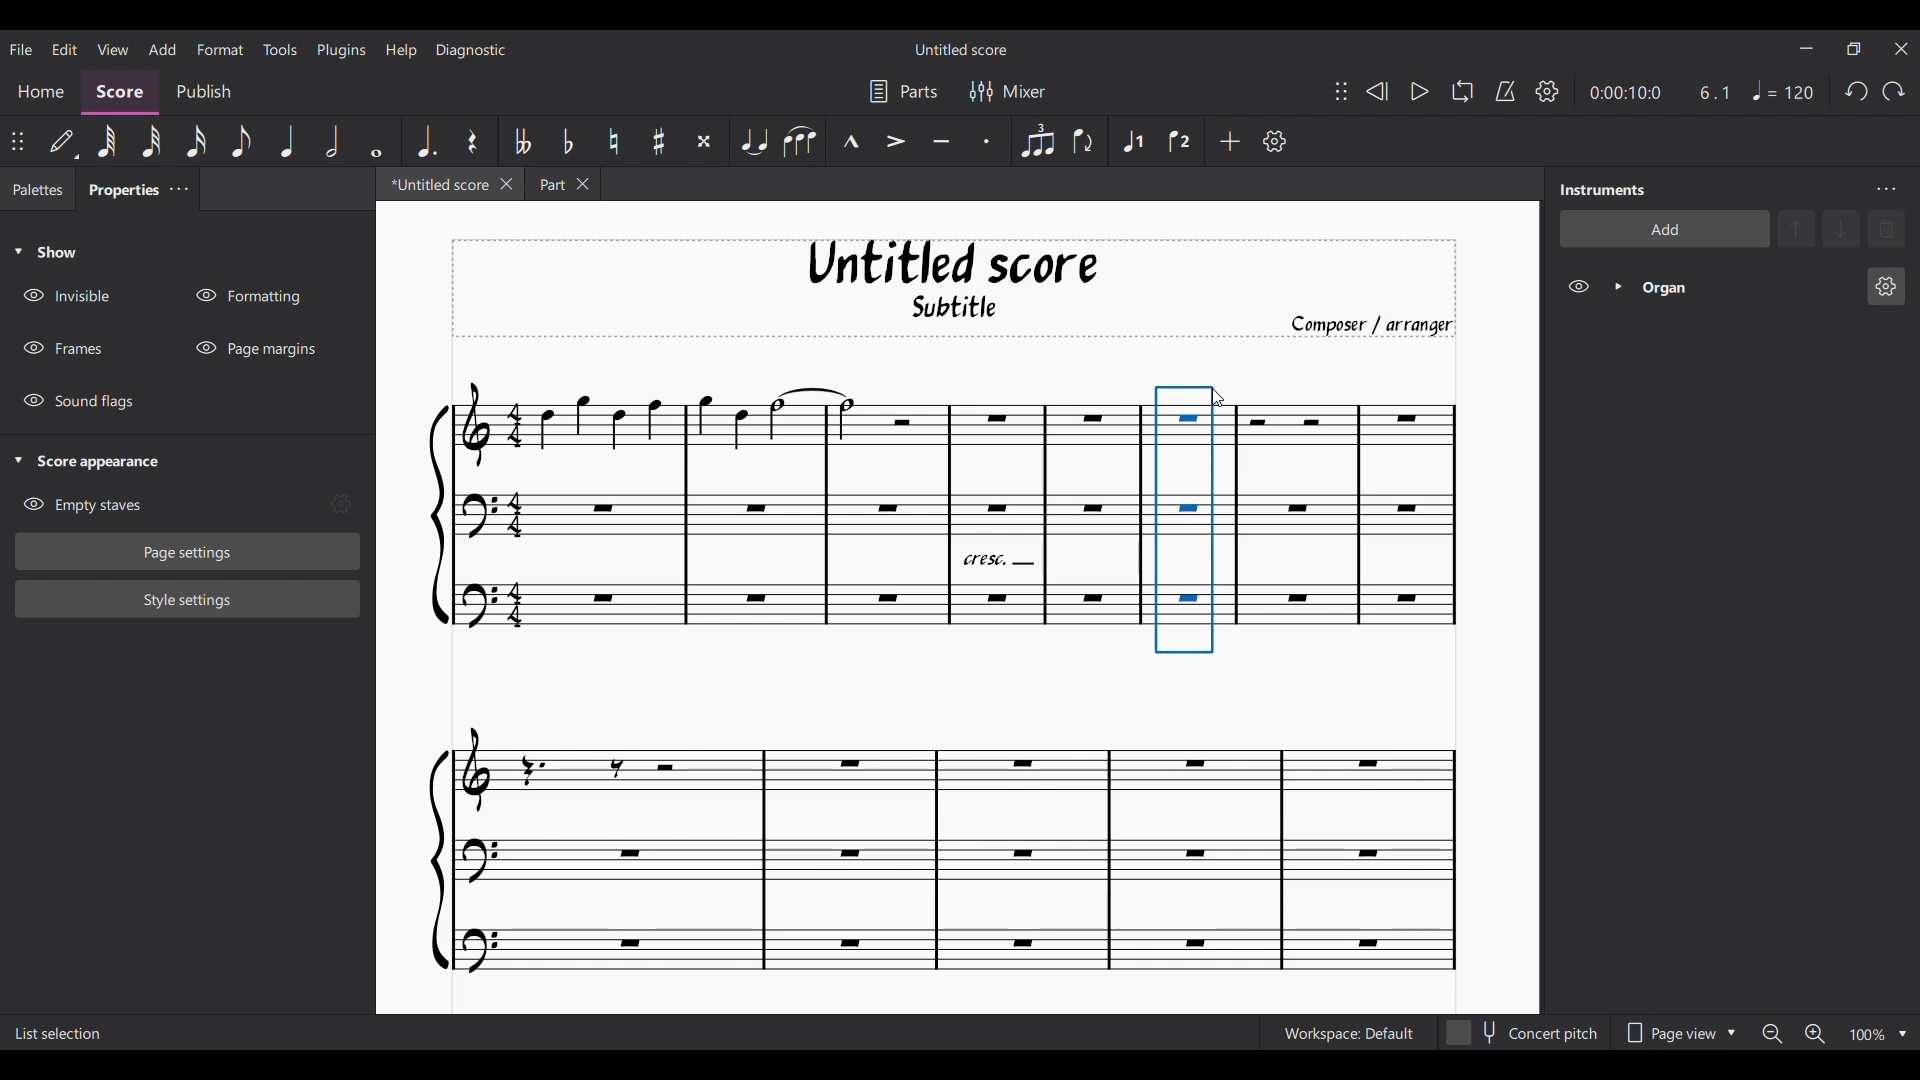 This screenshot has width=1920, height=1080. Describe the element at coordinates (1275, 141) in the screenshot. I see `Customize toolbar` at that location.